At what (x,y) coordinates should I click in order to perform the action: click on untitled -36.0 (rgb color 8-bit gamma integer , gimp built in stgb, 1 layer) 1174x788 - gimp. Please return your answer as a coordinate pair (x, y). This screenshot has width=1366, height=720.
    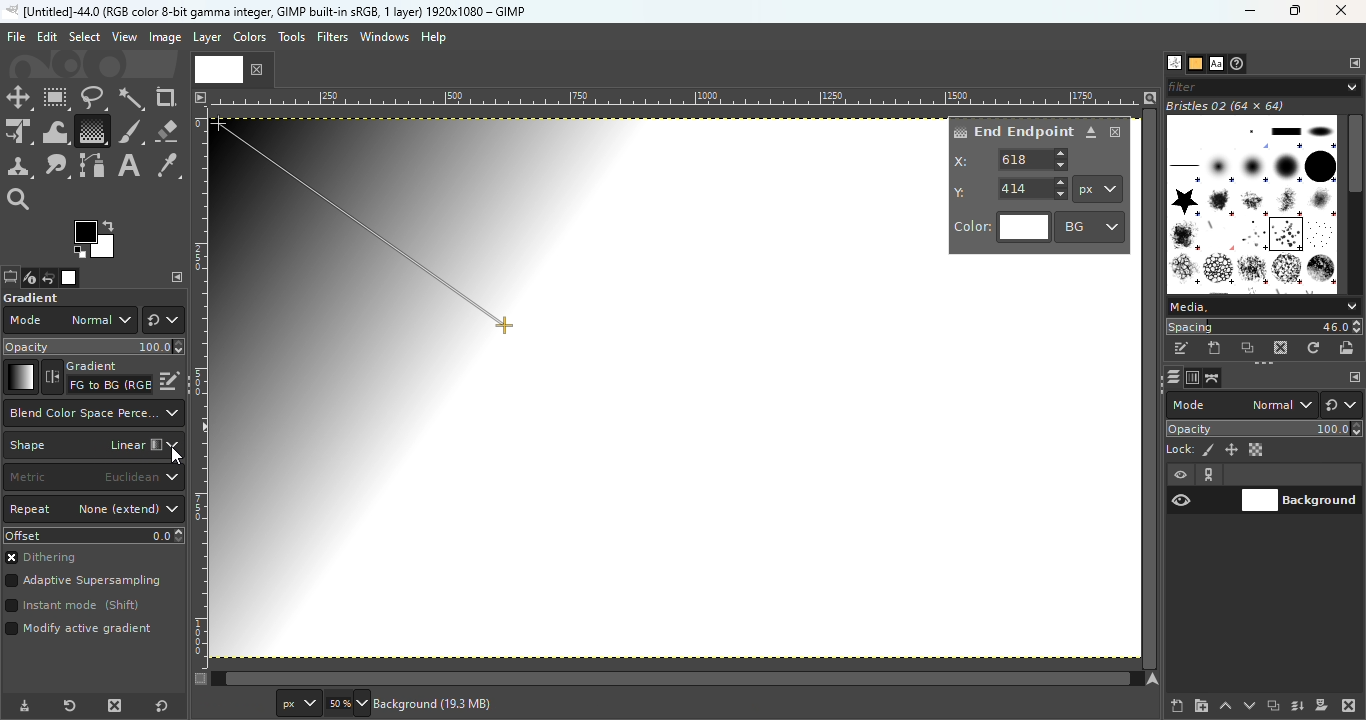
    Looking at the image, I should click on (265, 11).